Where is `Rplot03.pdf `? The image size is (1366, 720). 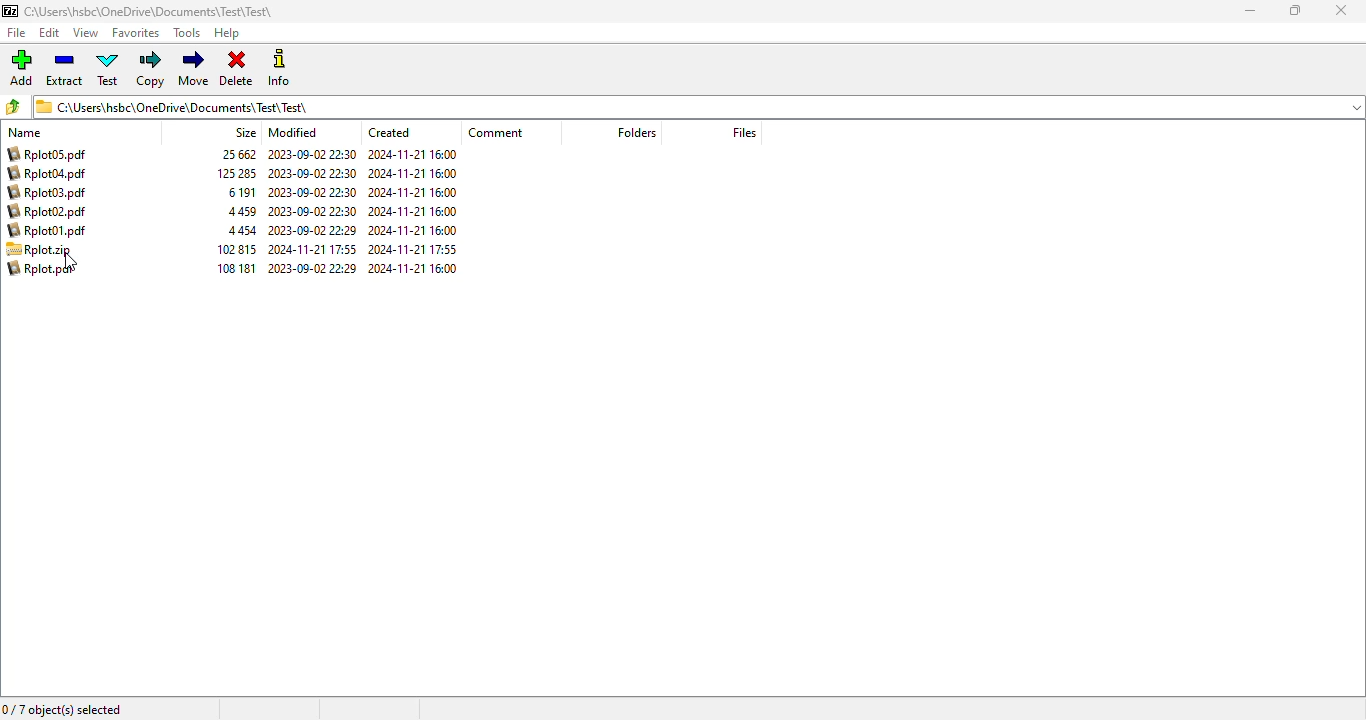 Rplot03.pdf  is located at coordinates (50, 193).